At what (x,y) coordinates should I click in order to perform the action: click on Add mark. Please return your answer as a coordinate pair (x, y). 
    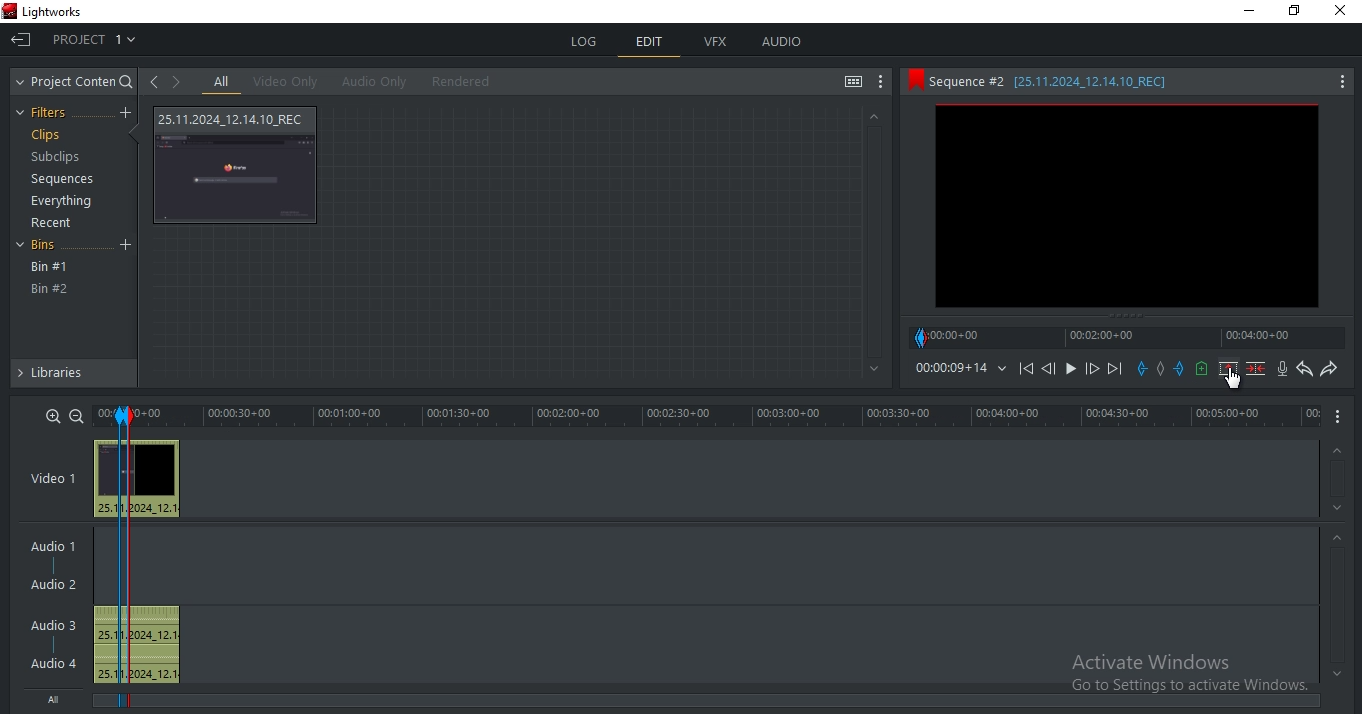
    Looking at the image, I should click on (1160, 369).